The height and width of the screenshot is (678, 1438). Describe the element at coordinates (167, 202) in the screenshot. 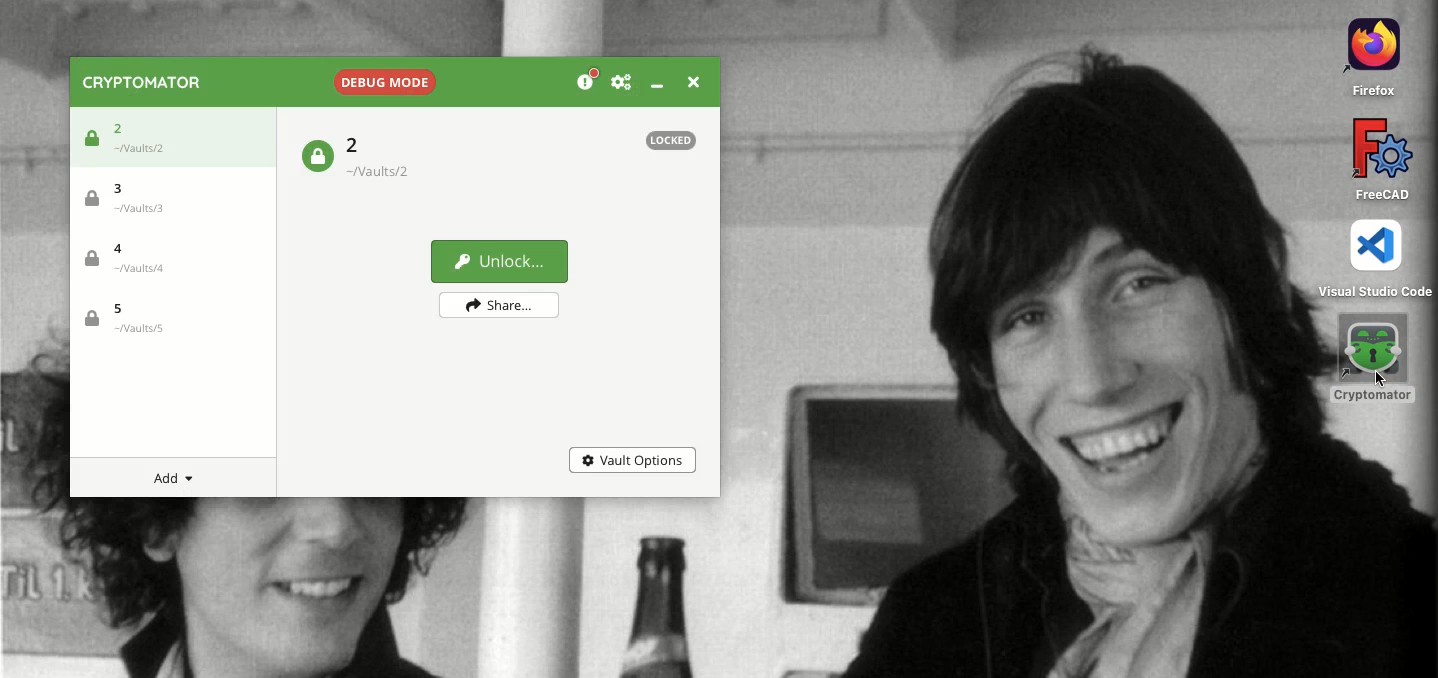

I see `Vault 3` at that location.